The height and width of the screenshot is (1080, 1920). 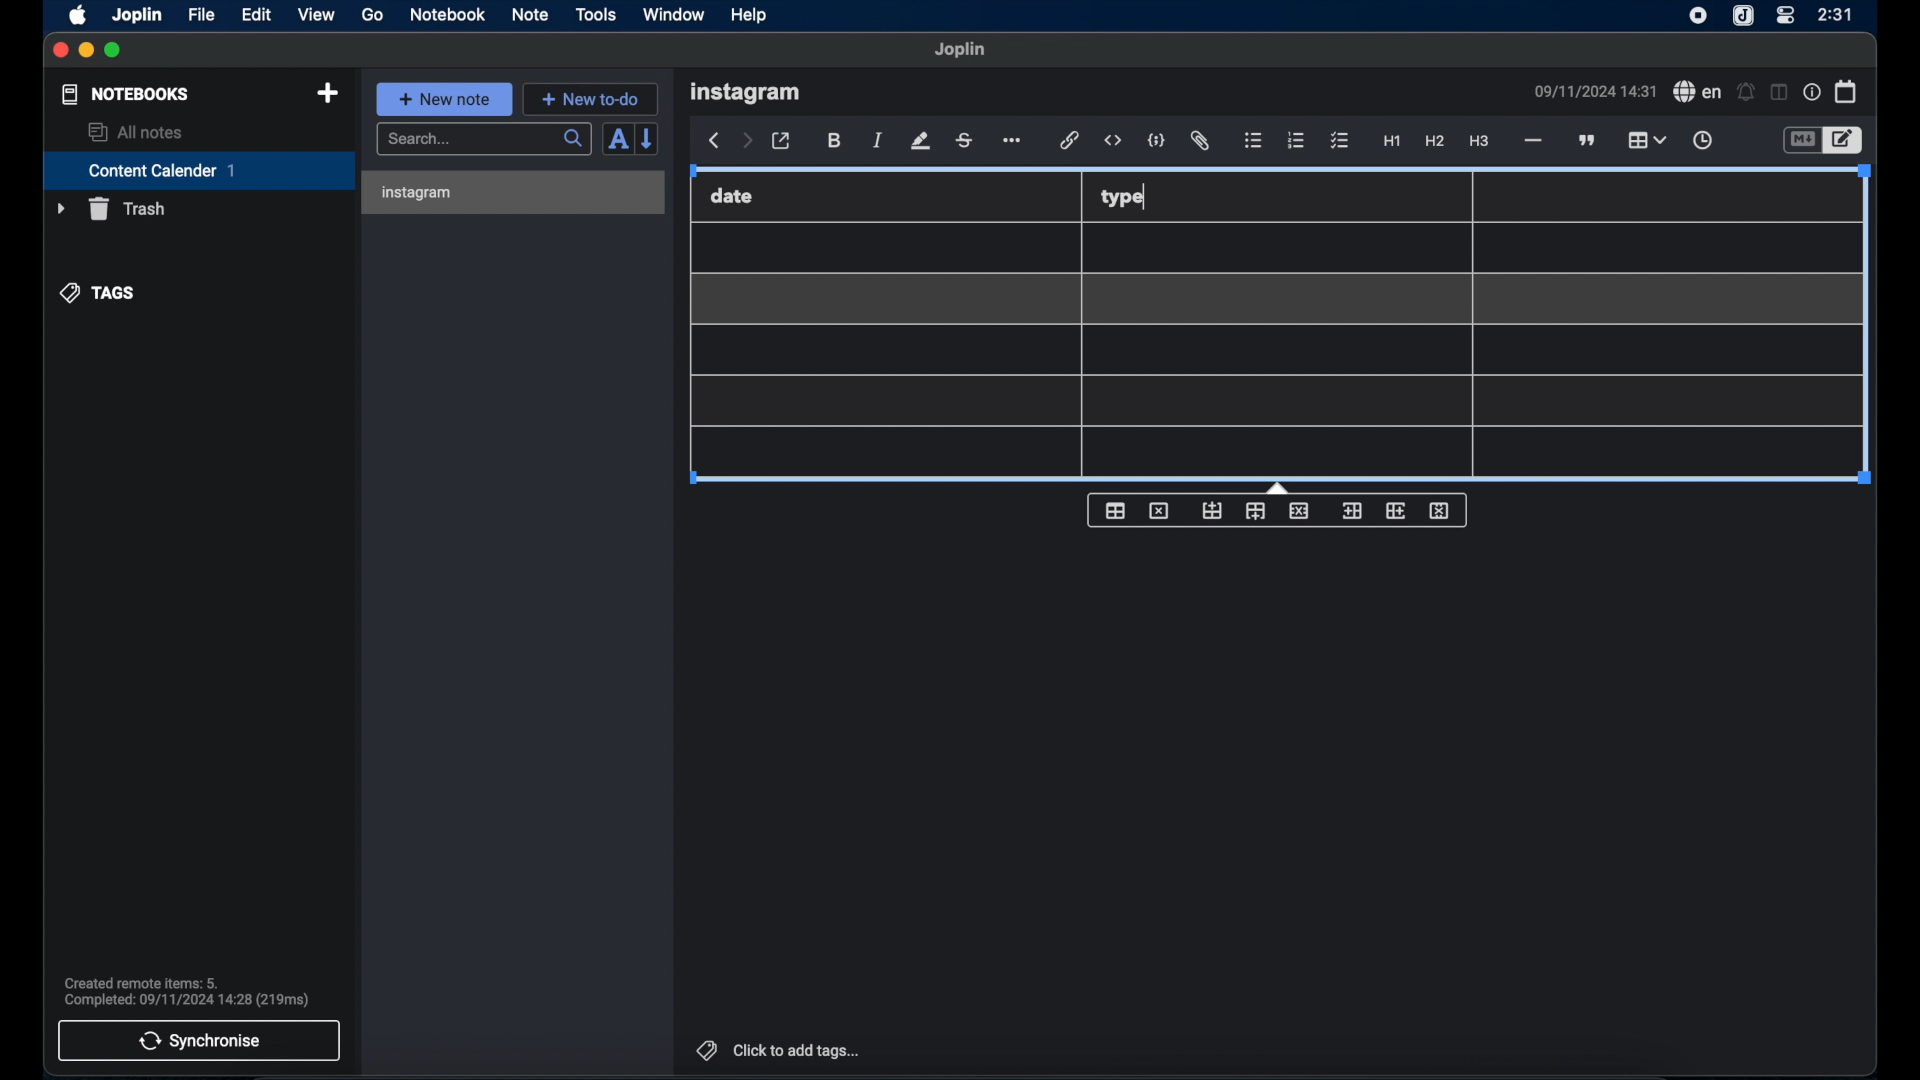 What do you see at coordinates (733, 196) in the screenshot?
I see `date` at bounding box center [733, 196].